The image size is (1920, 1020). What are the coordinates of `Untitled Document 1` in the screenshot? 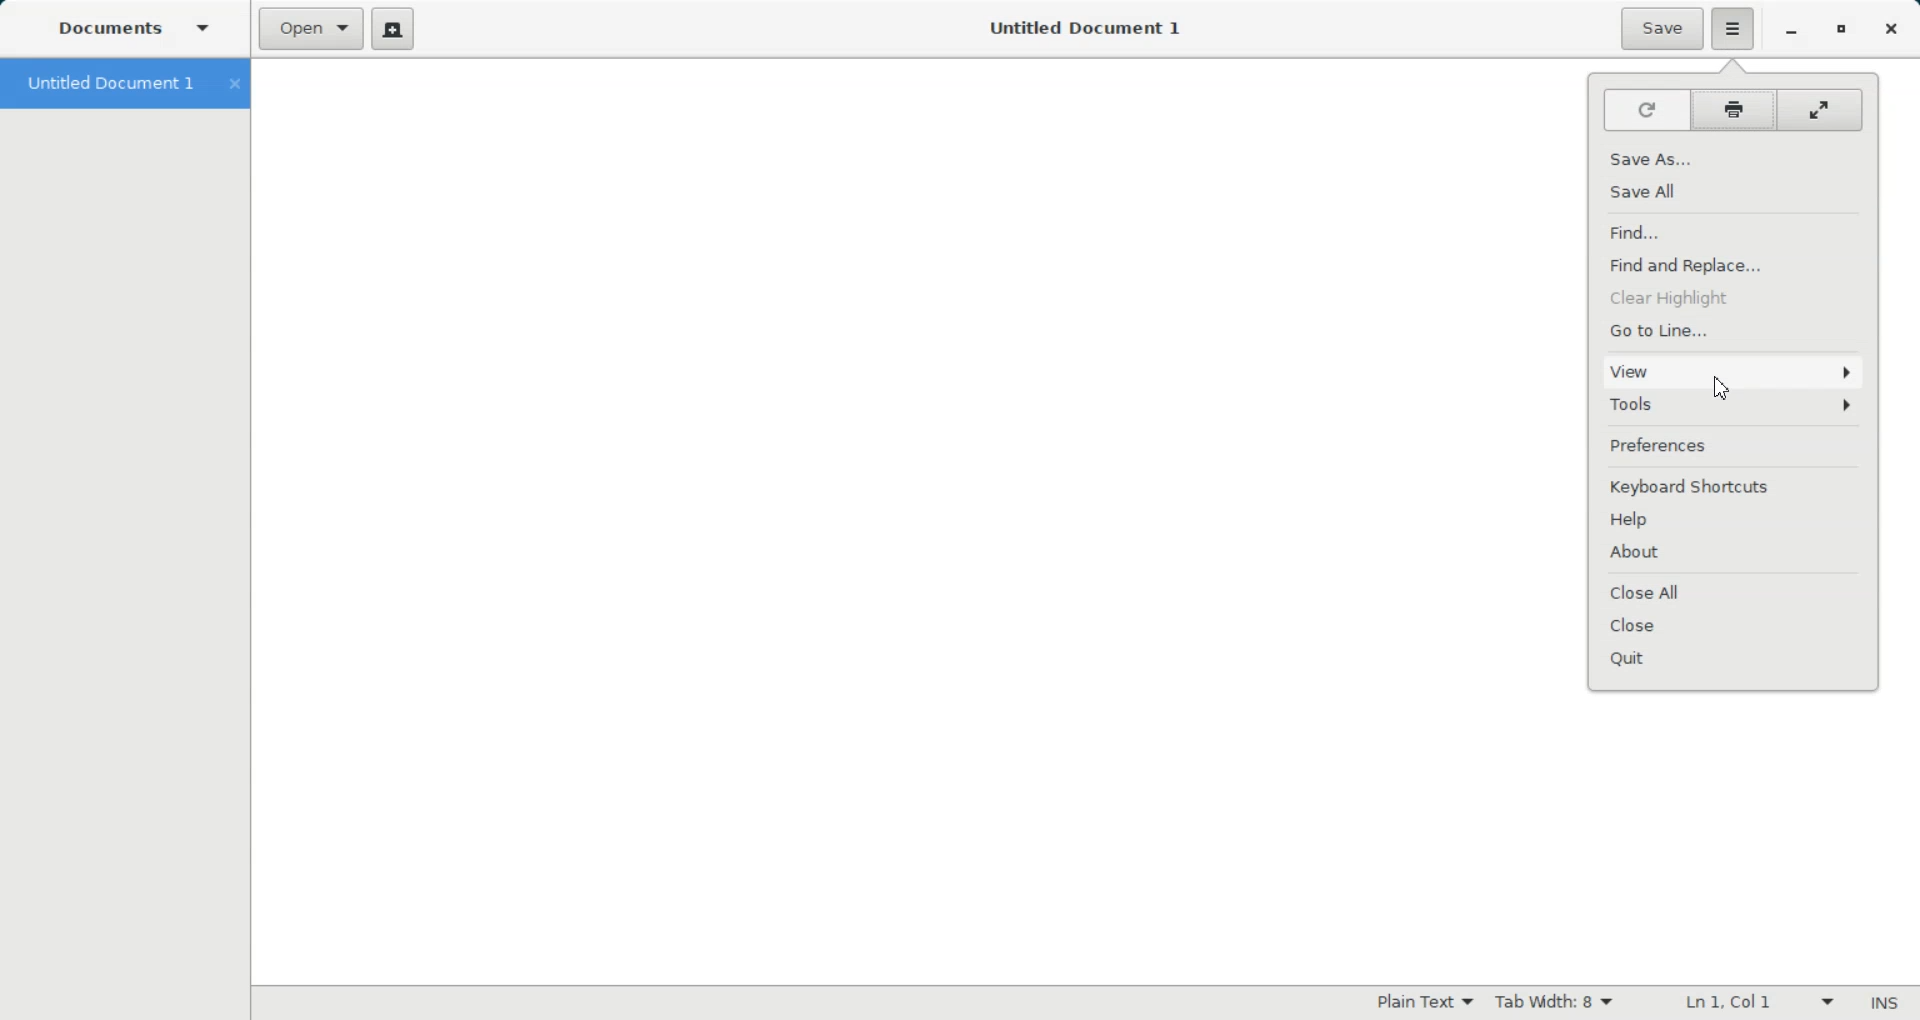 It's located at (1090, 28).